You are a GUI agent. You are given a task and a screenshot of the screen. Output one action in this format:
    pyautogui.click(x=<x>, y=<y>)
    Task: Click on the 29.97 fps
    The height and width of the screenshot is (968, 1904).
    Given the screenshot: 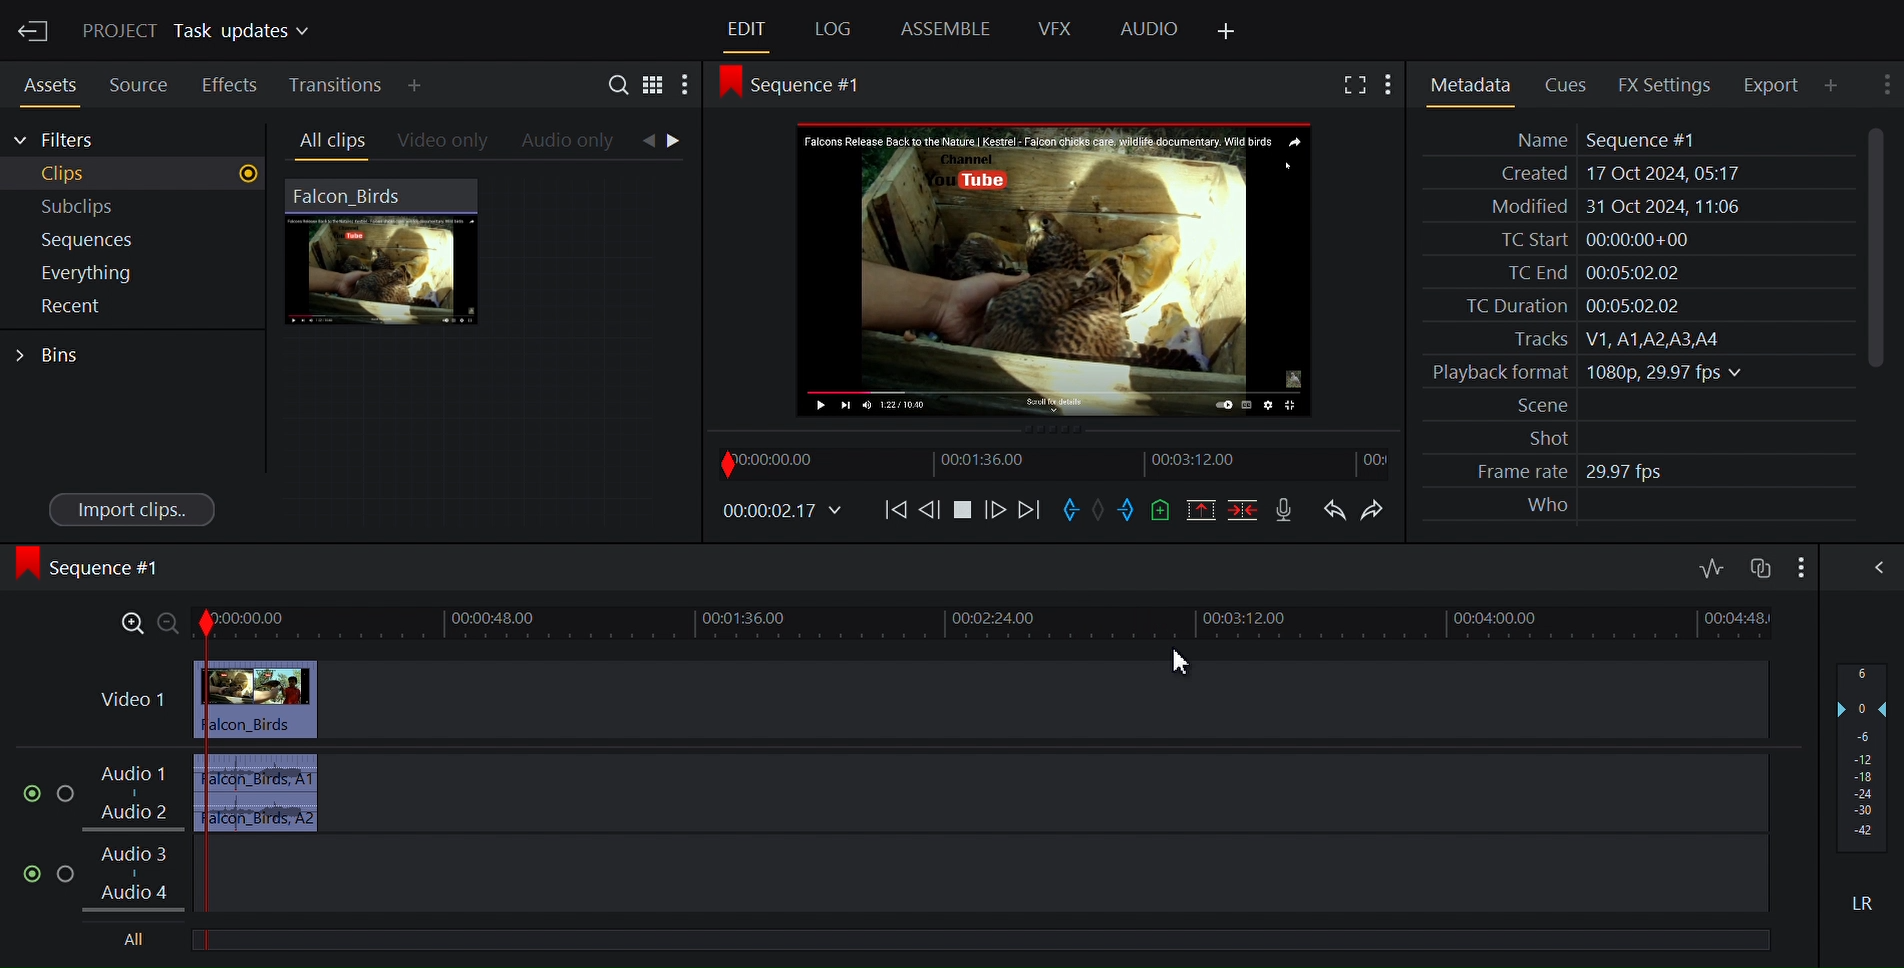 What is the action you would take?
    pyautogui.click(x=1630, y=473)
    